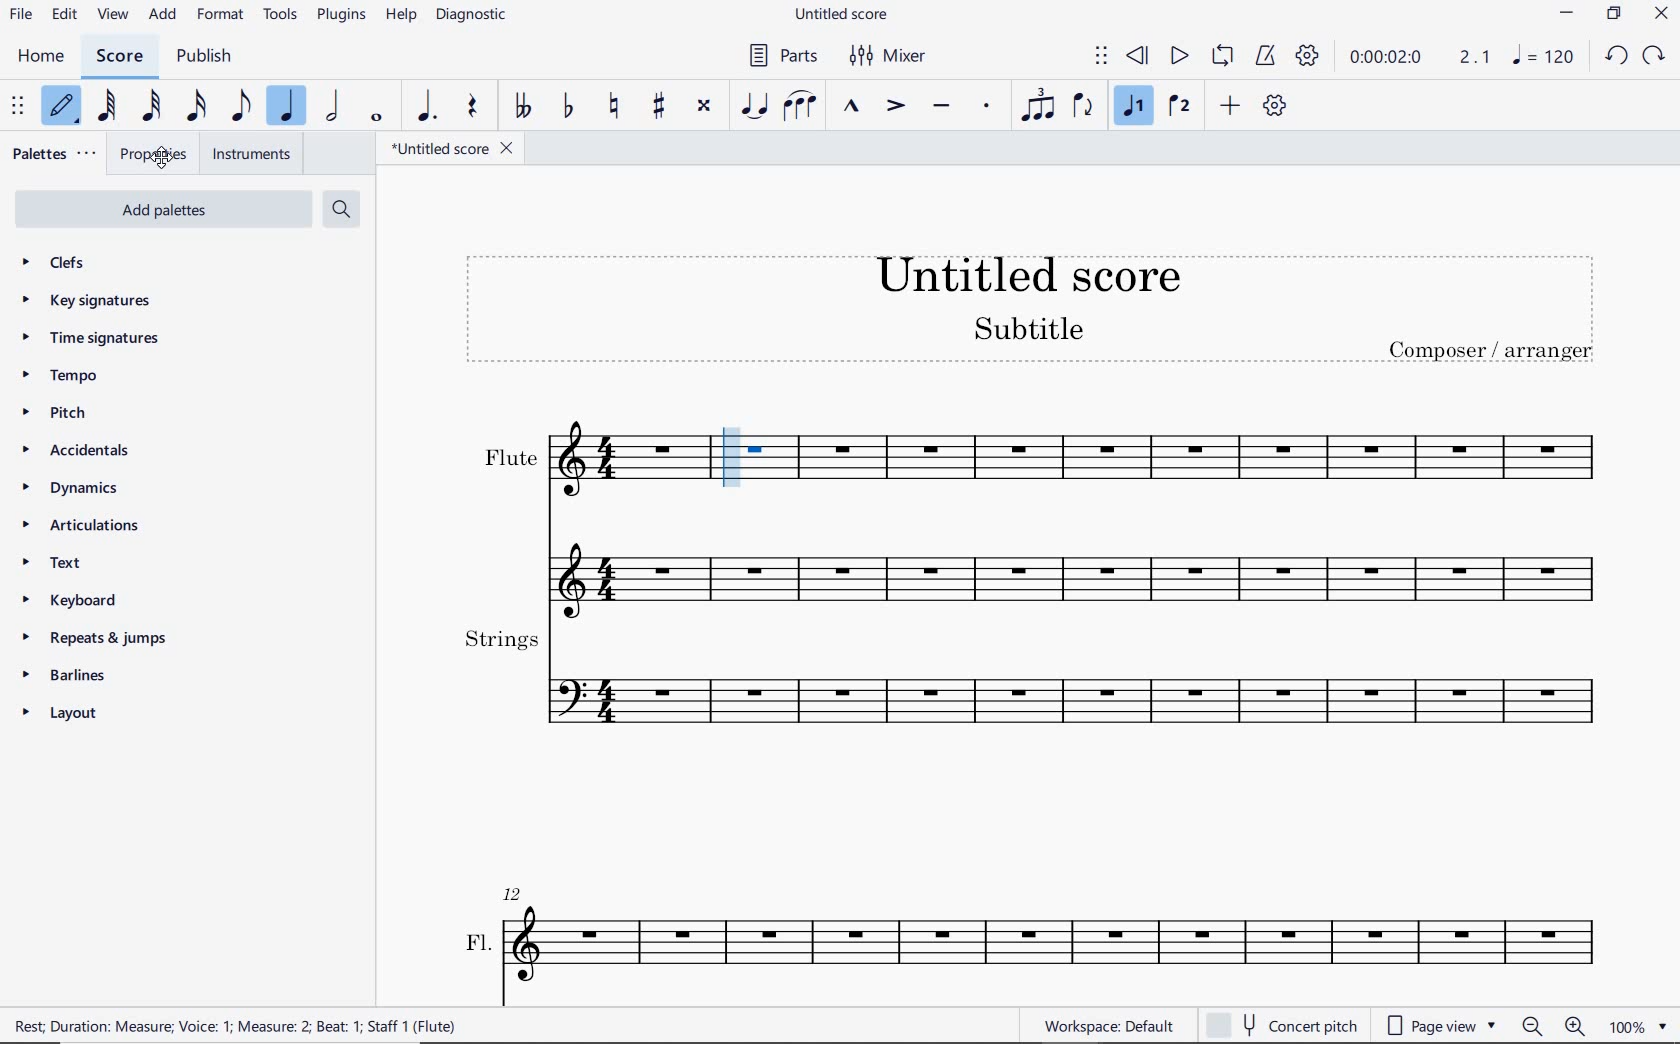 This screenshot has height=1044, width=1680. I want to click on minimize, so click(1567, 16).